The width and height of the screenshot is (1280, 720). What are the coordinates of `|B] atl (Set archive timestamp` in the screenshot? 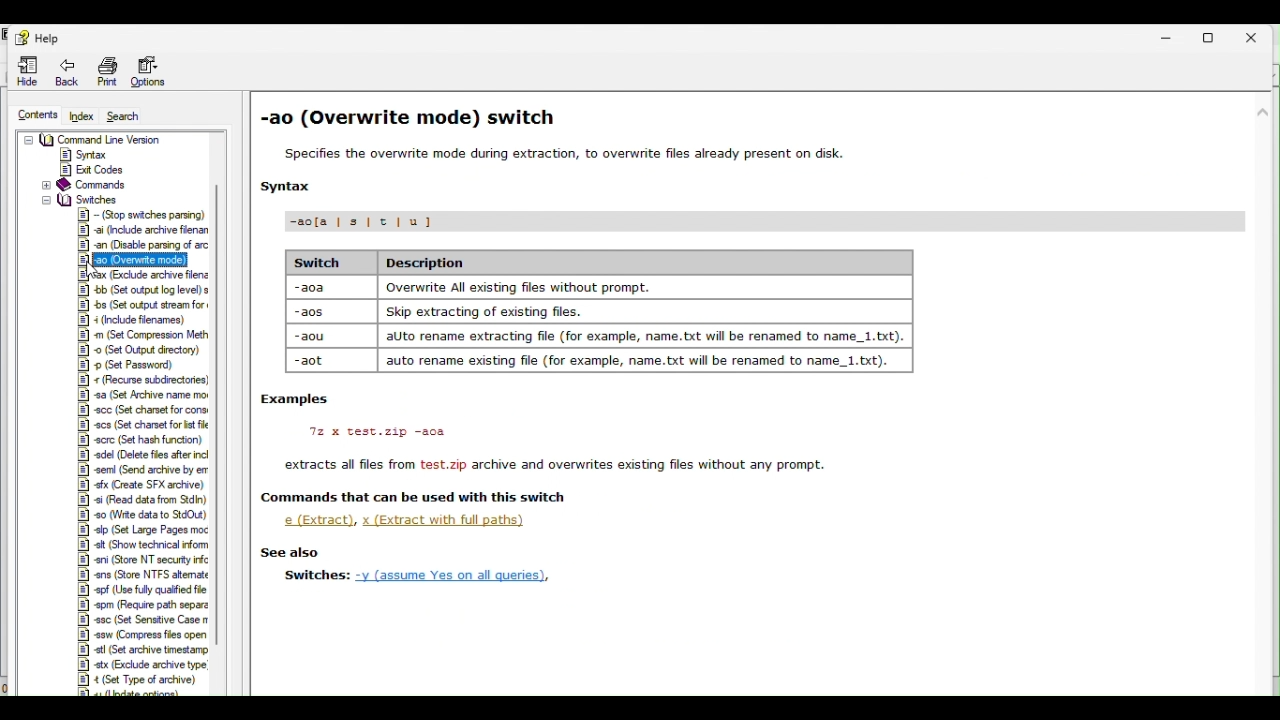 It's located at (141, 649).